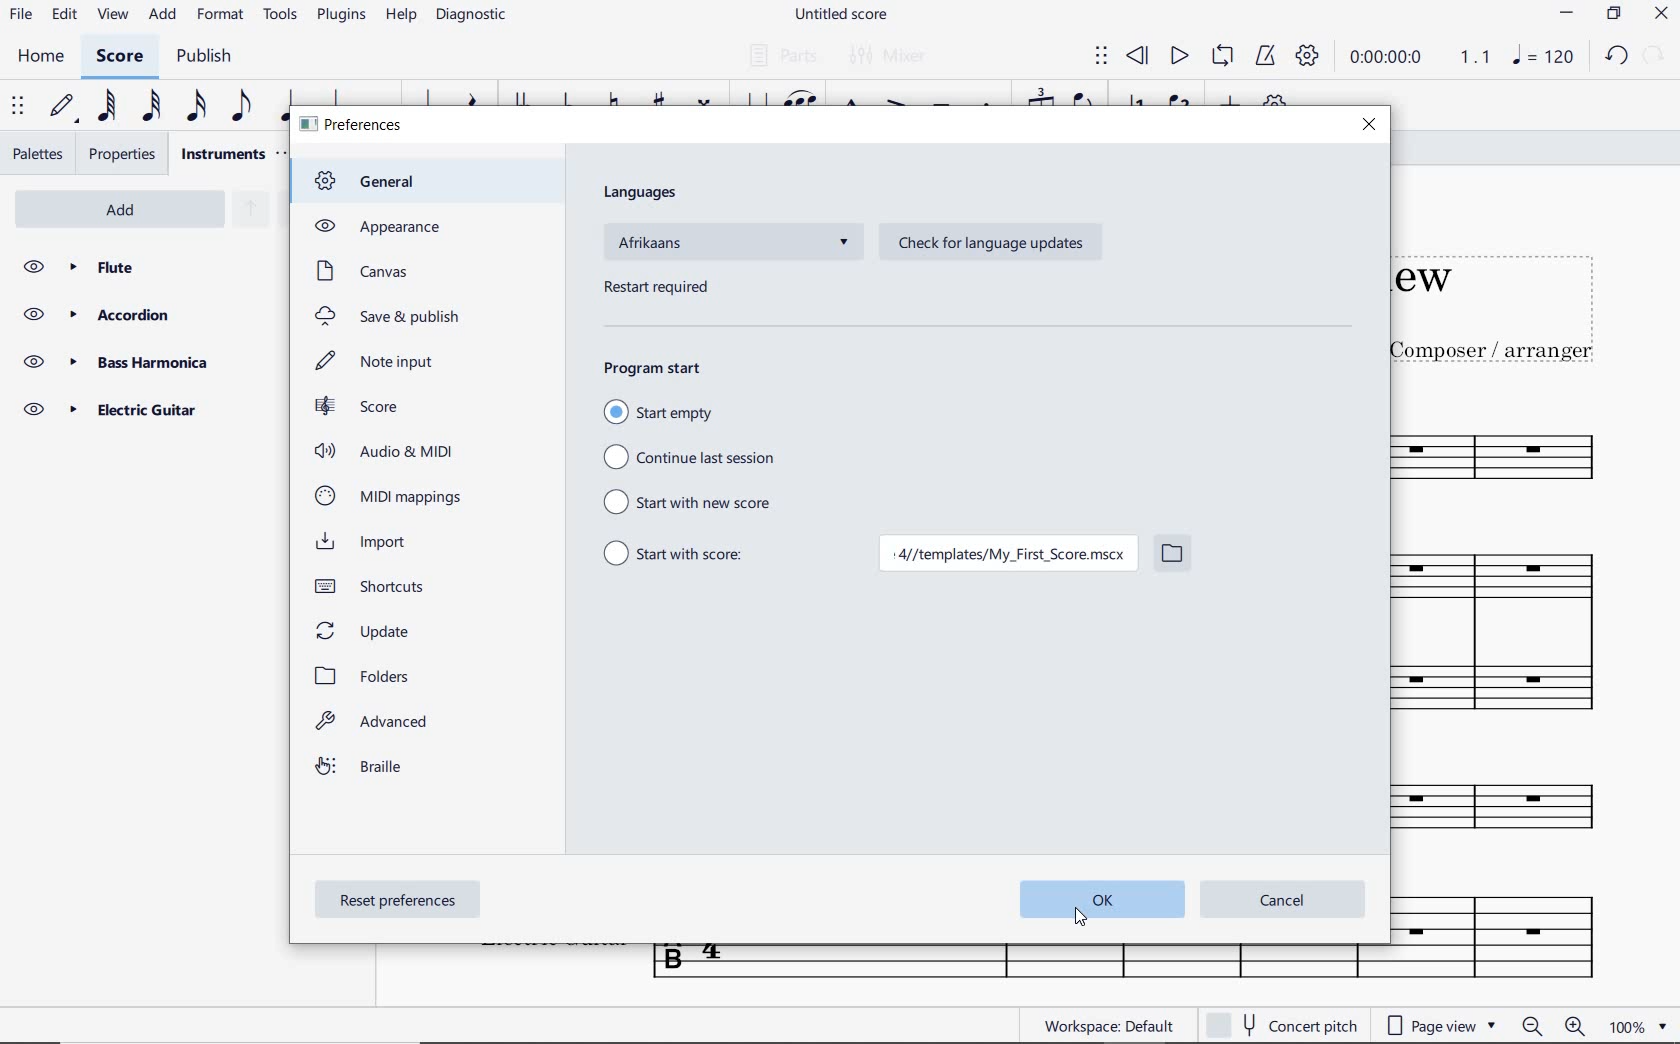 Image resolution: width=1680 pixels, height=1044 pixels. What do you see at coordinates (366, 629) in the screenshot?
I see `update` at bounding box center [366, 629].